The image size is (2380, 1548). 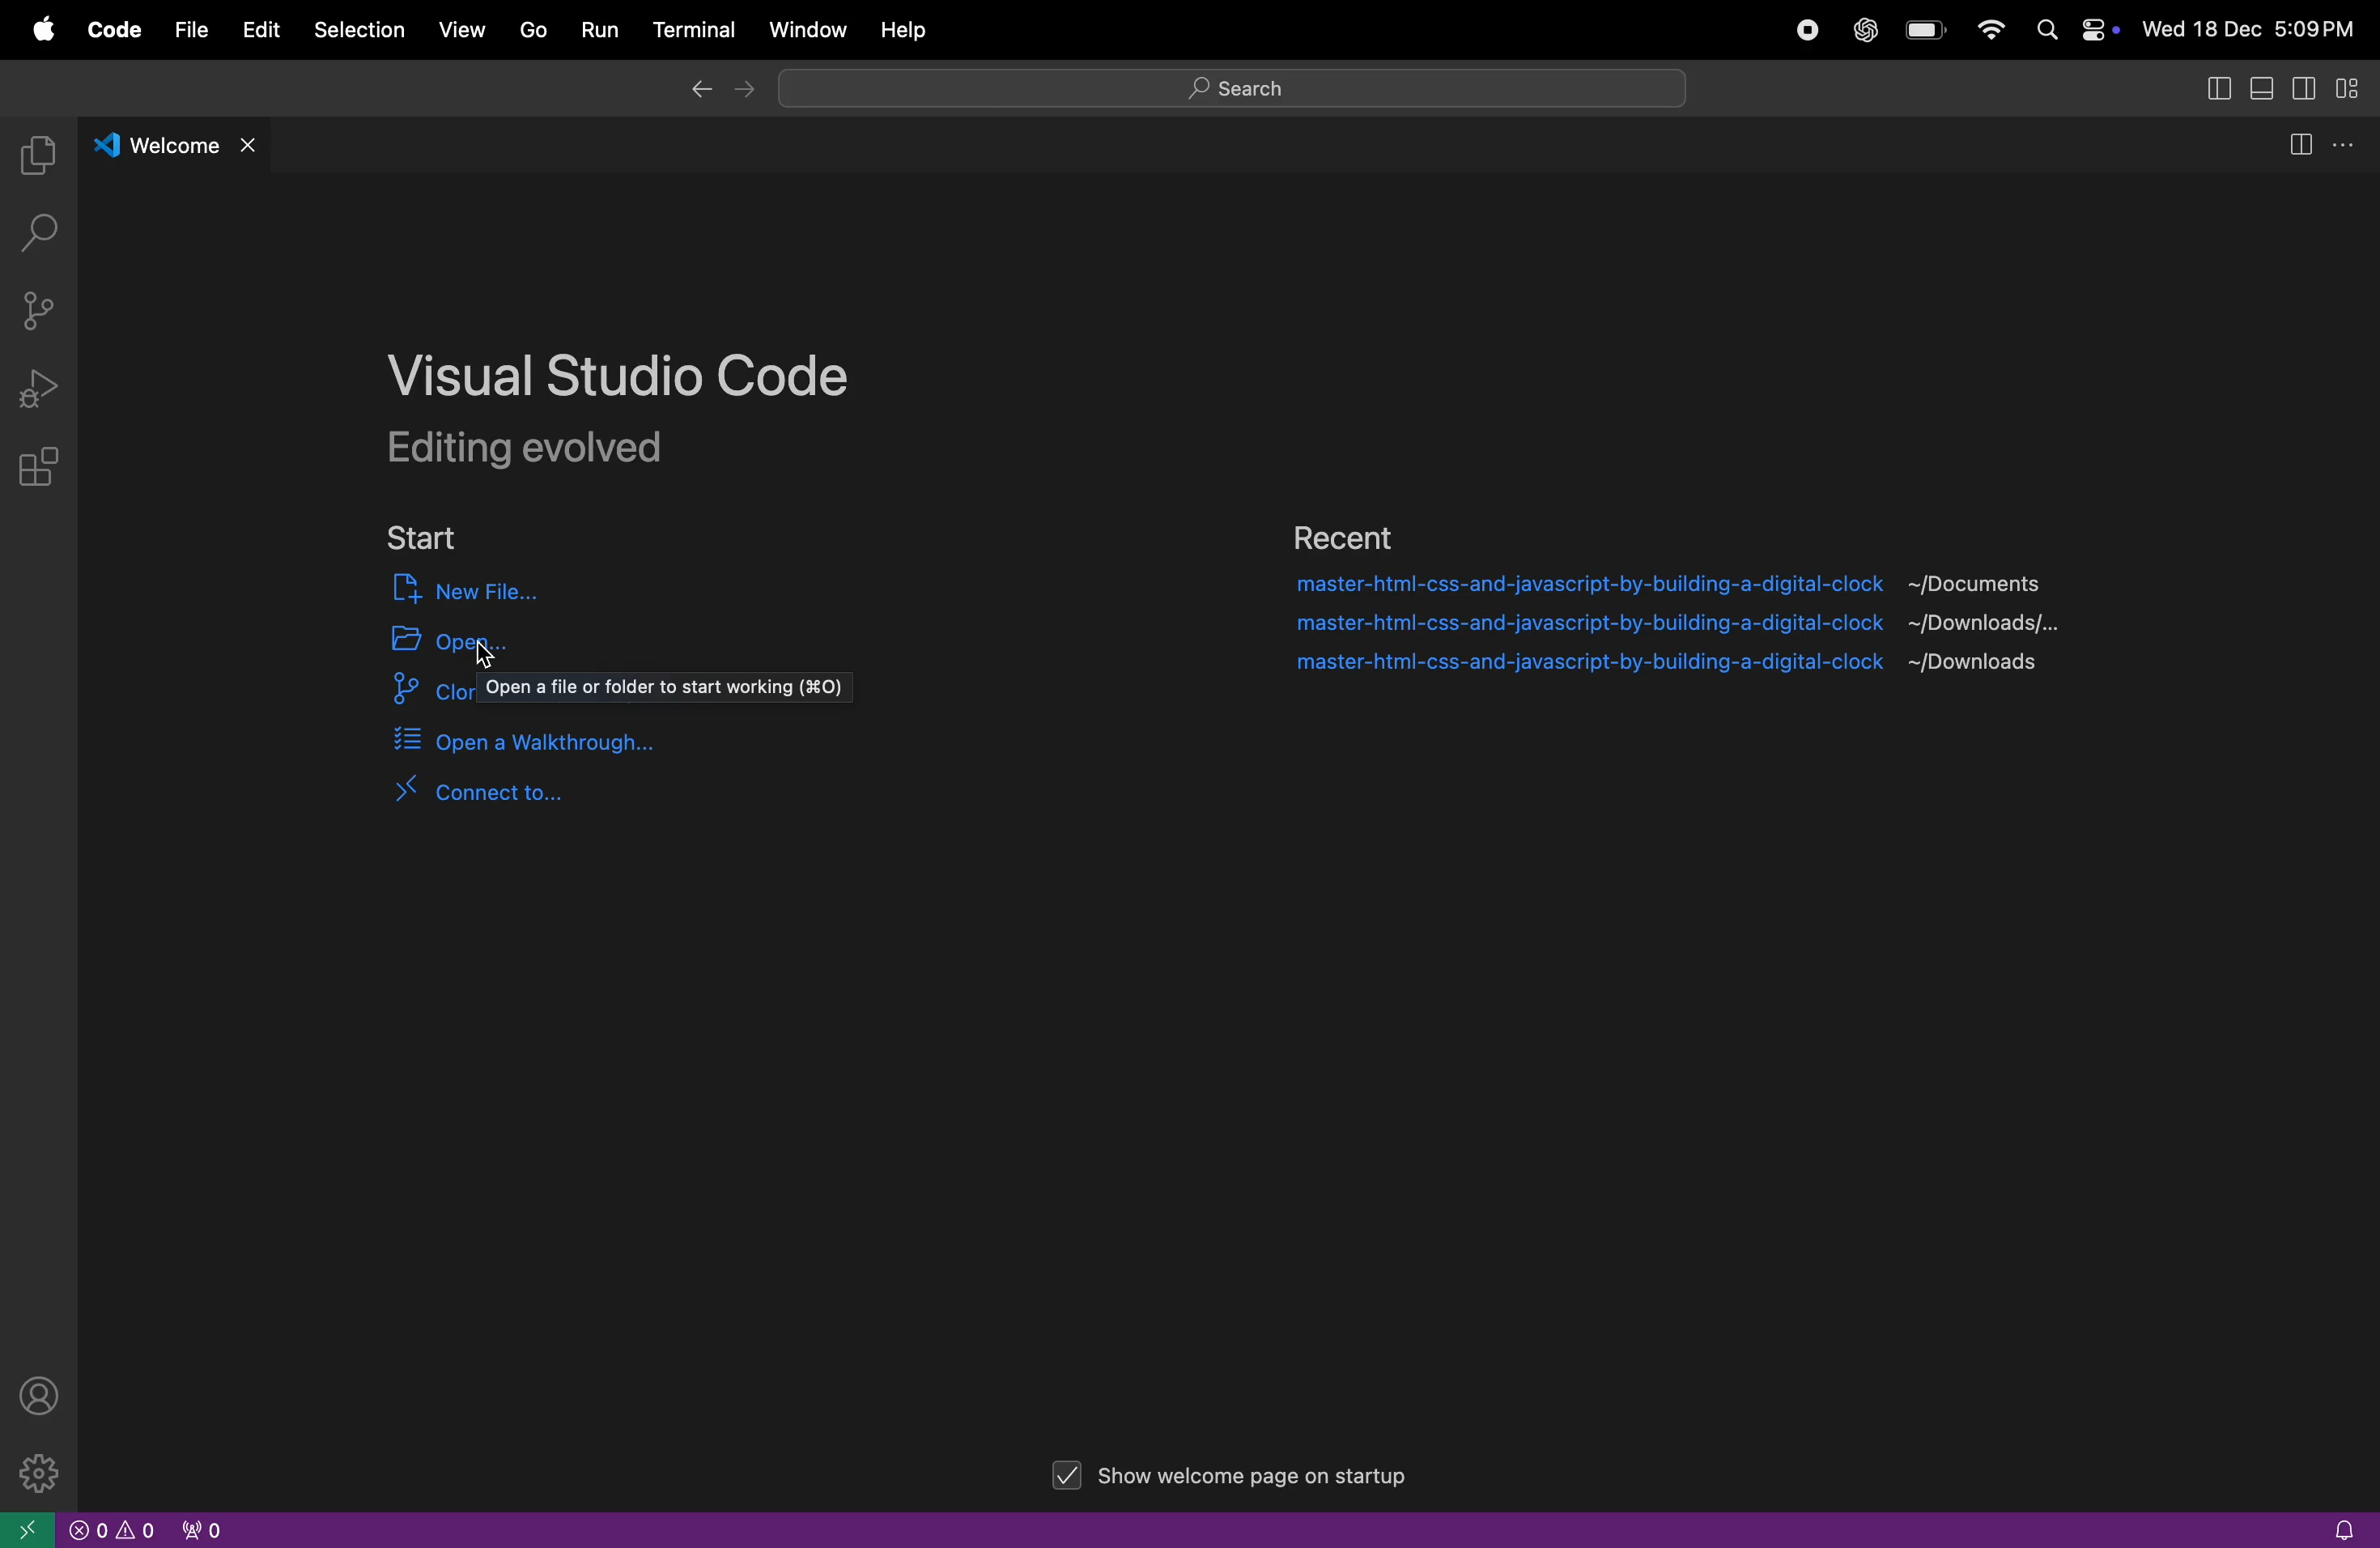 What do you see at coordinates (44, 469) in the screenshot?
I see `extensions` at bounding box center [44, 469].